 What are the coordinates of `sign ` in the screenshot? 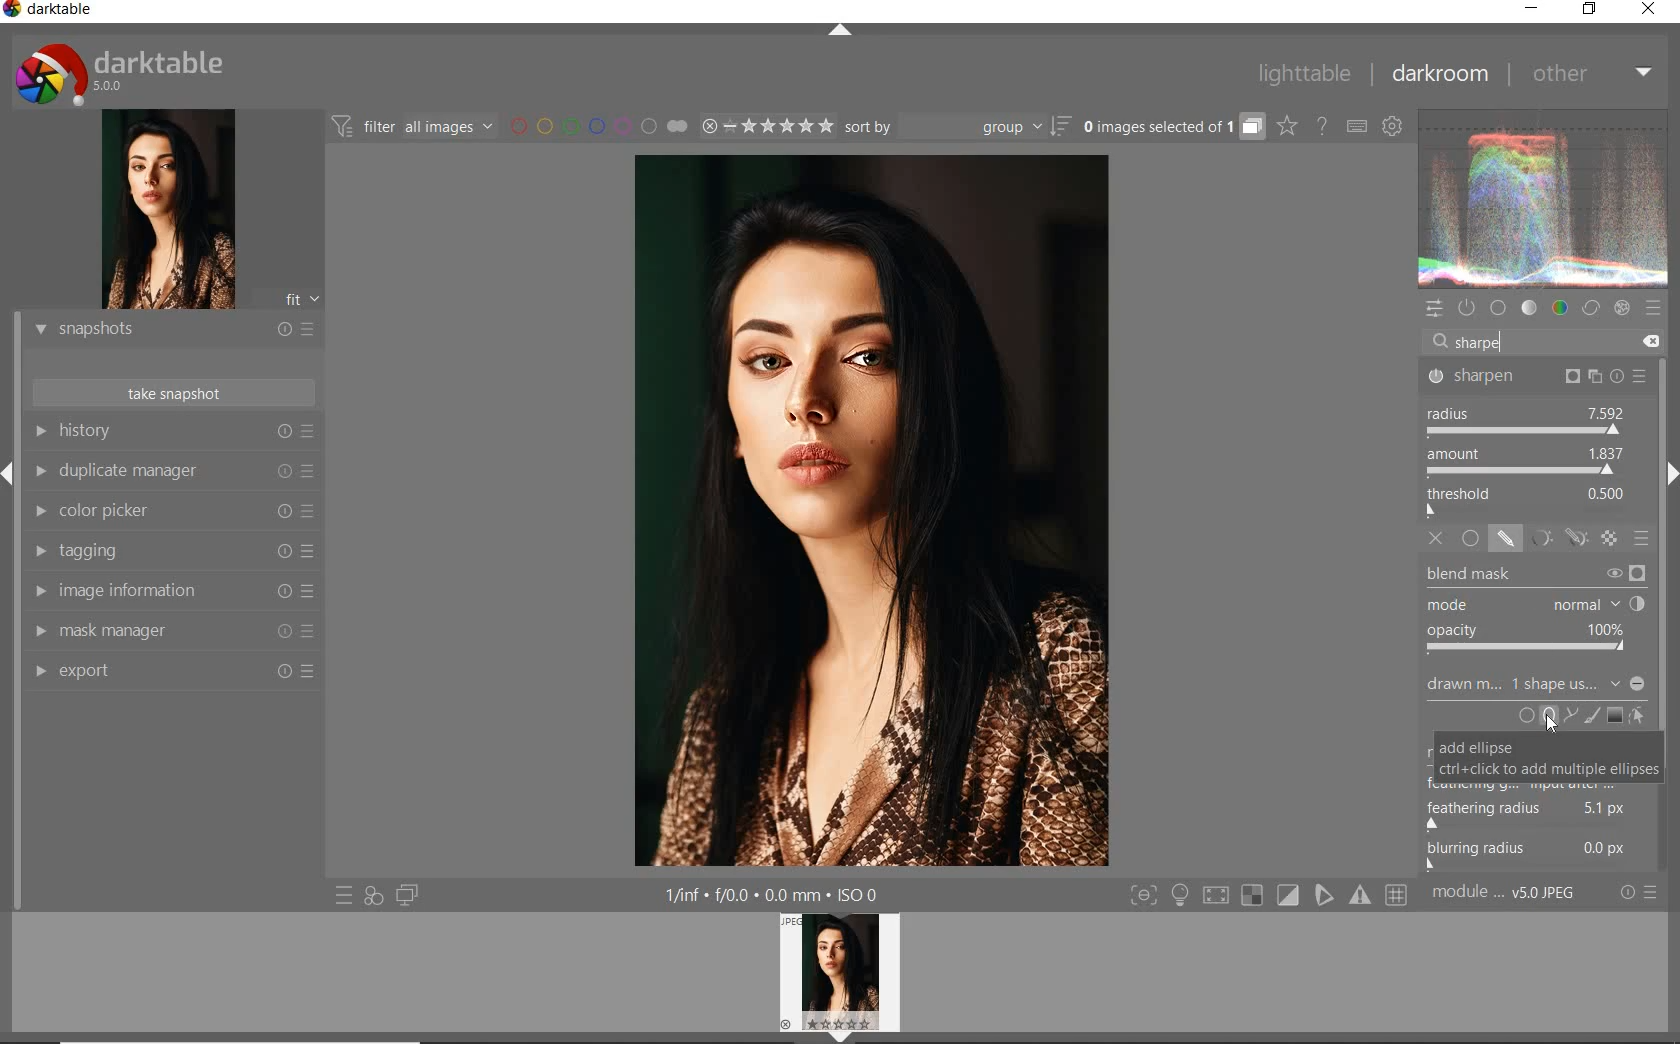 It's located at (1655, 309).